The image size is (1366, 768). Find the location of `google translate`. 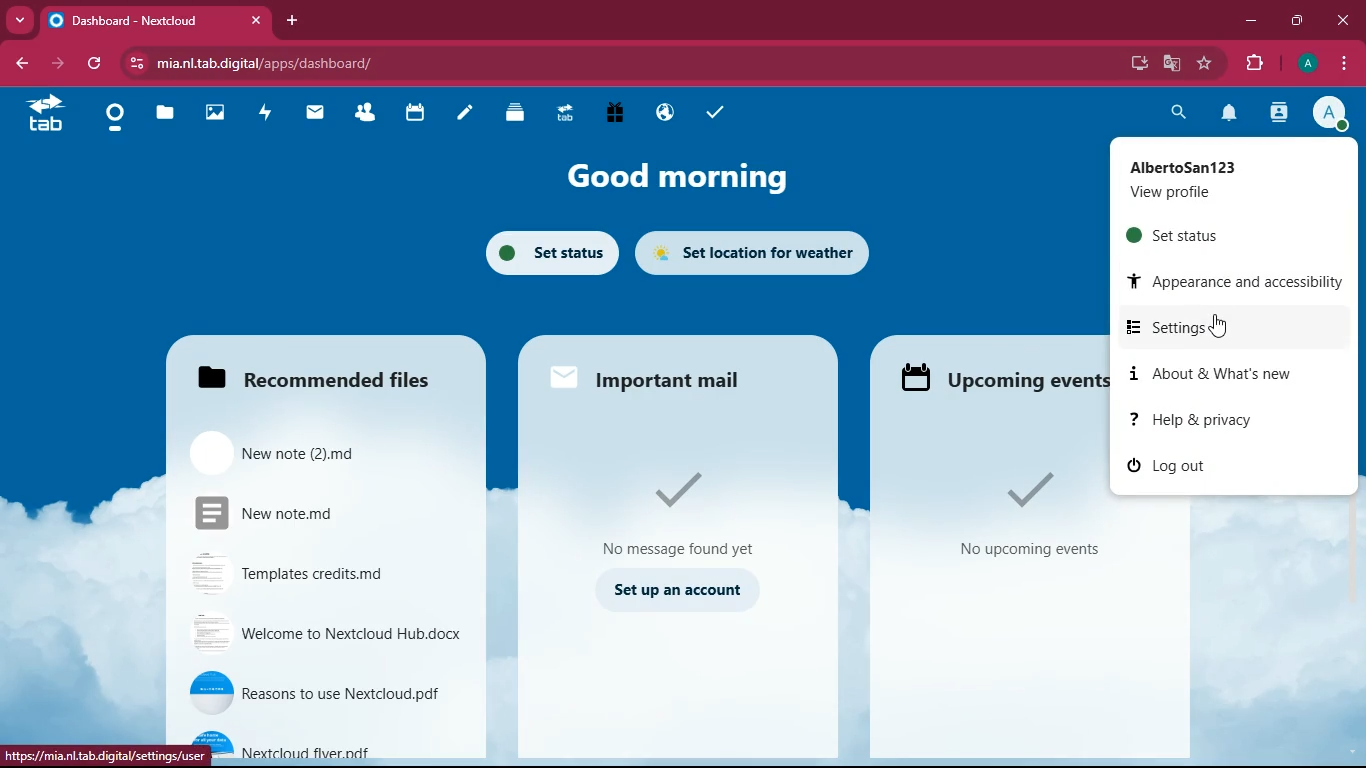

google translate is located at coordinates (1172, 63).